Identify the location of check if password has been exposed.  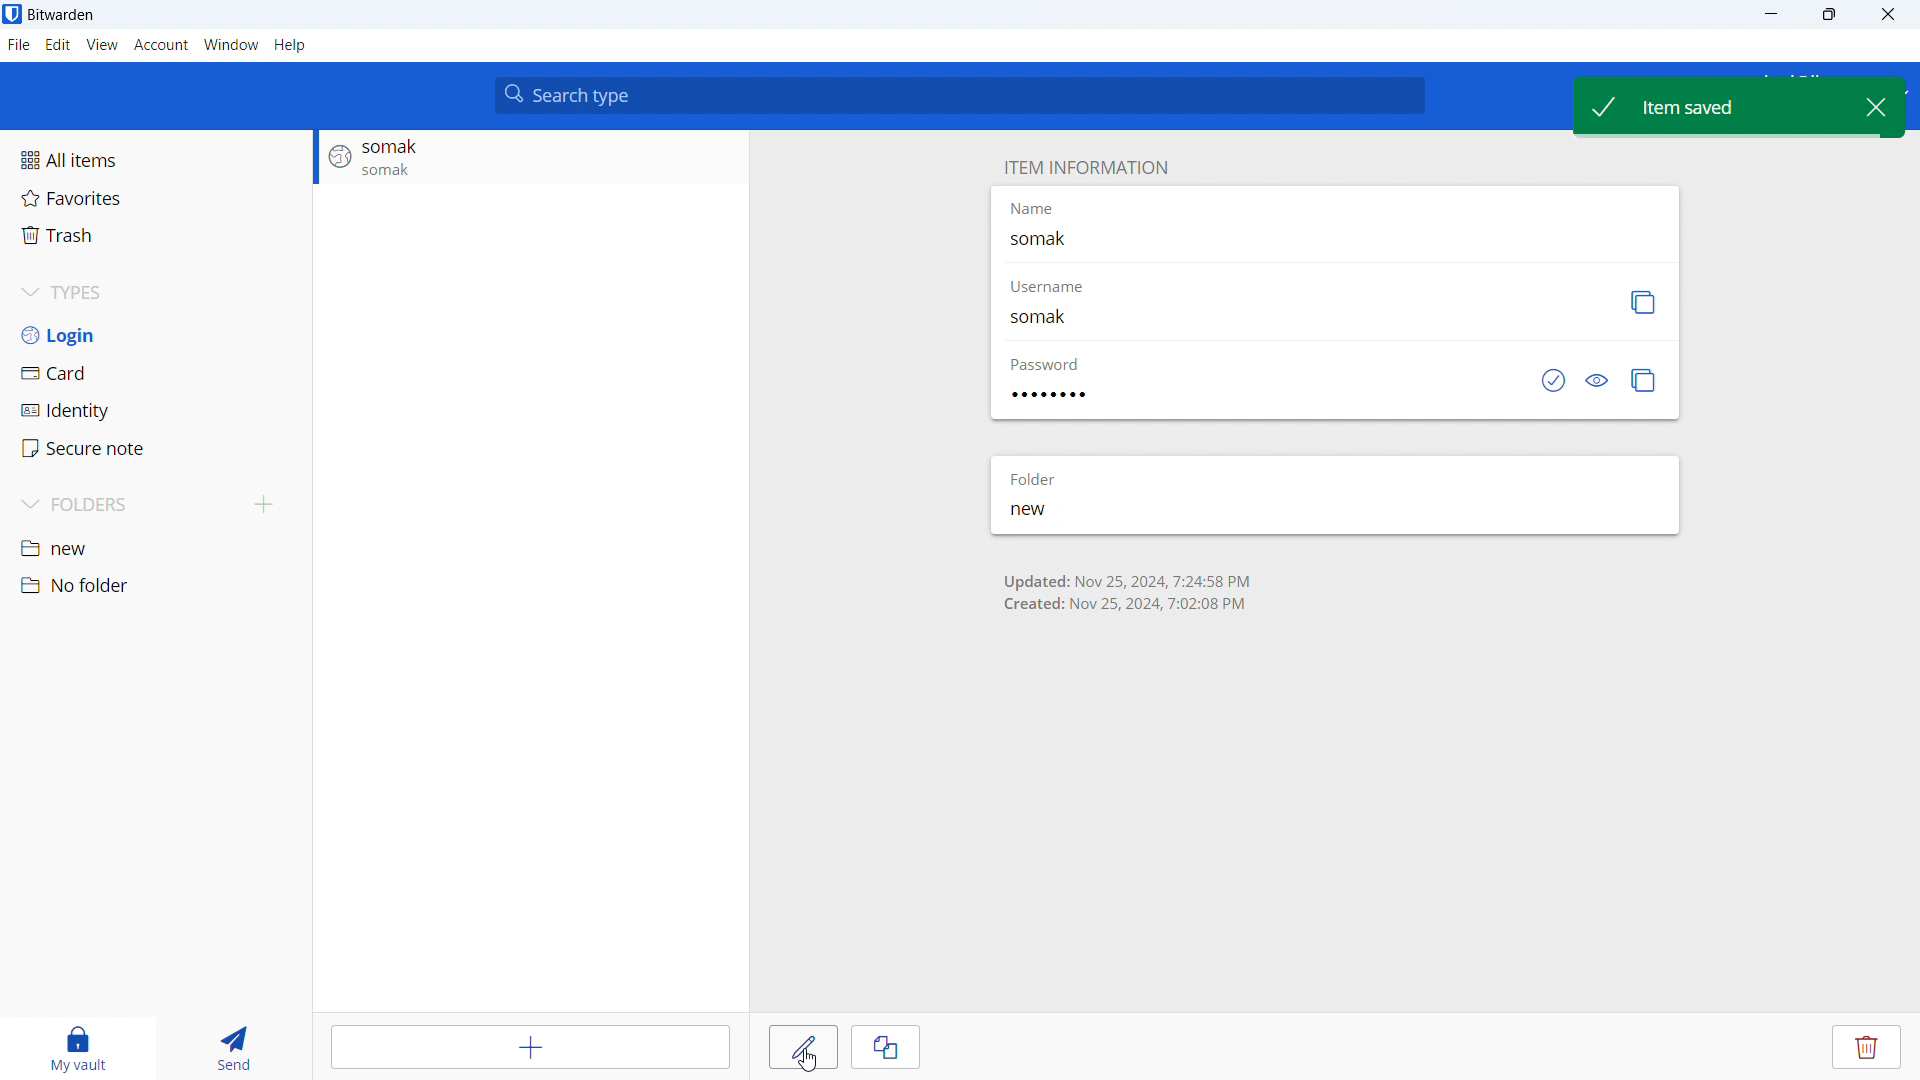
(1553, 380).